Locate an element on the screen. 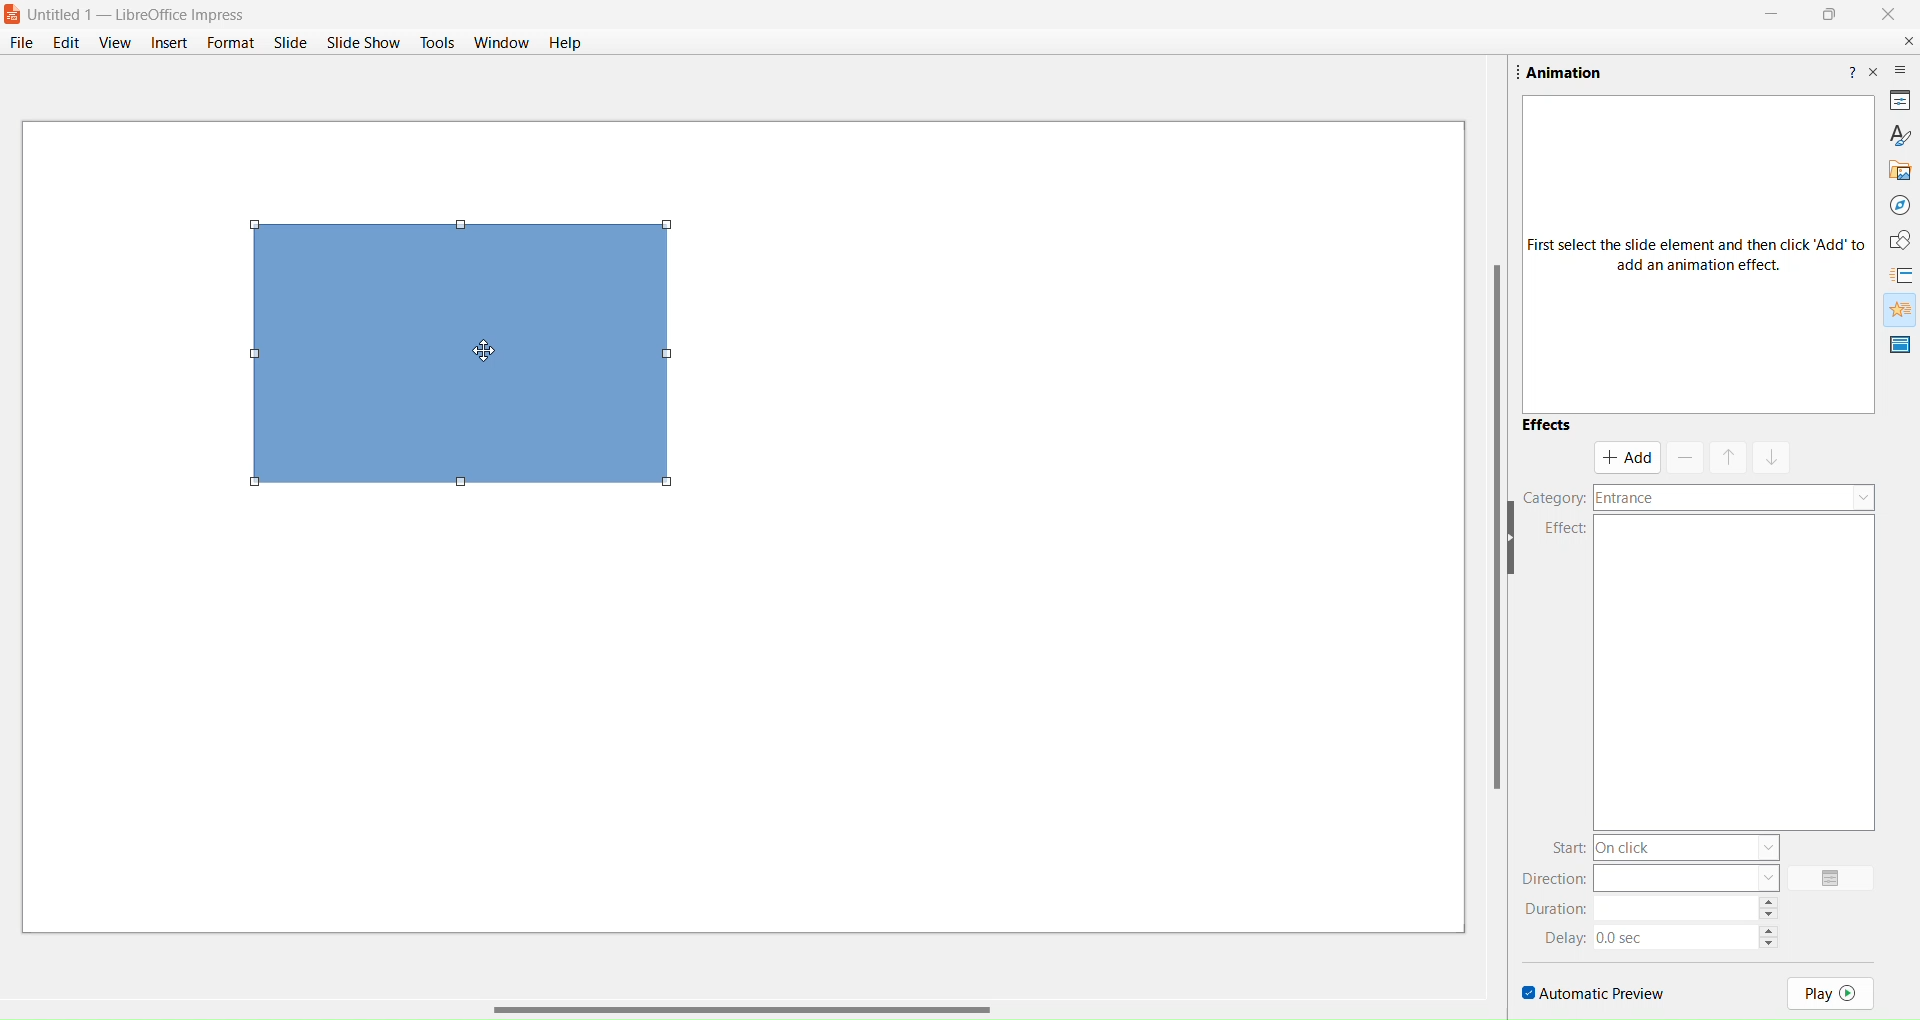 The width and height of the screenshot is (1920, 1020). window is located at coordinates (503, 44).